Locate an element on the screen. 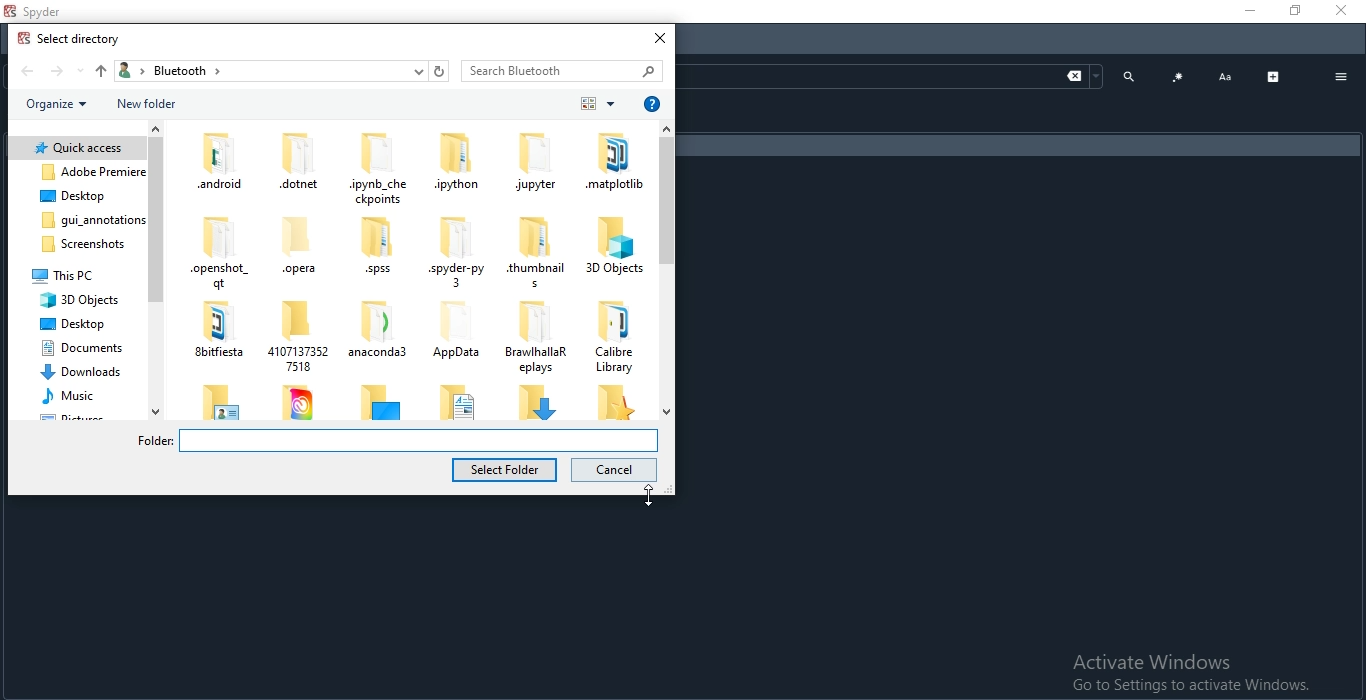 The width and height of the screenshot is (1366, 700). androids is located at coordinates (217, 160).